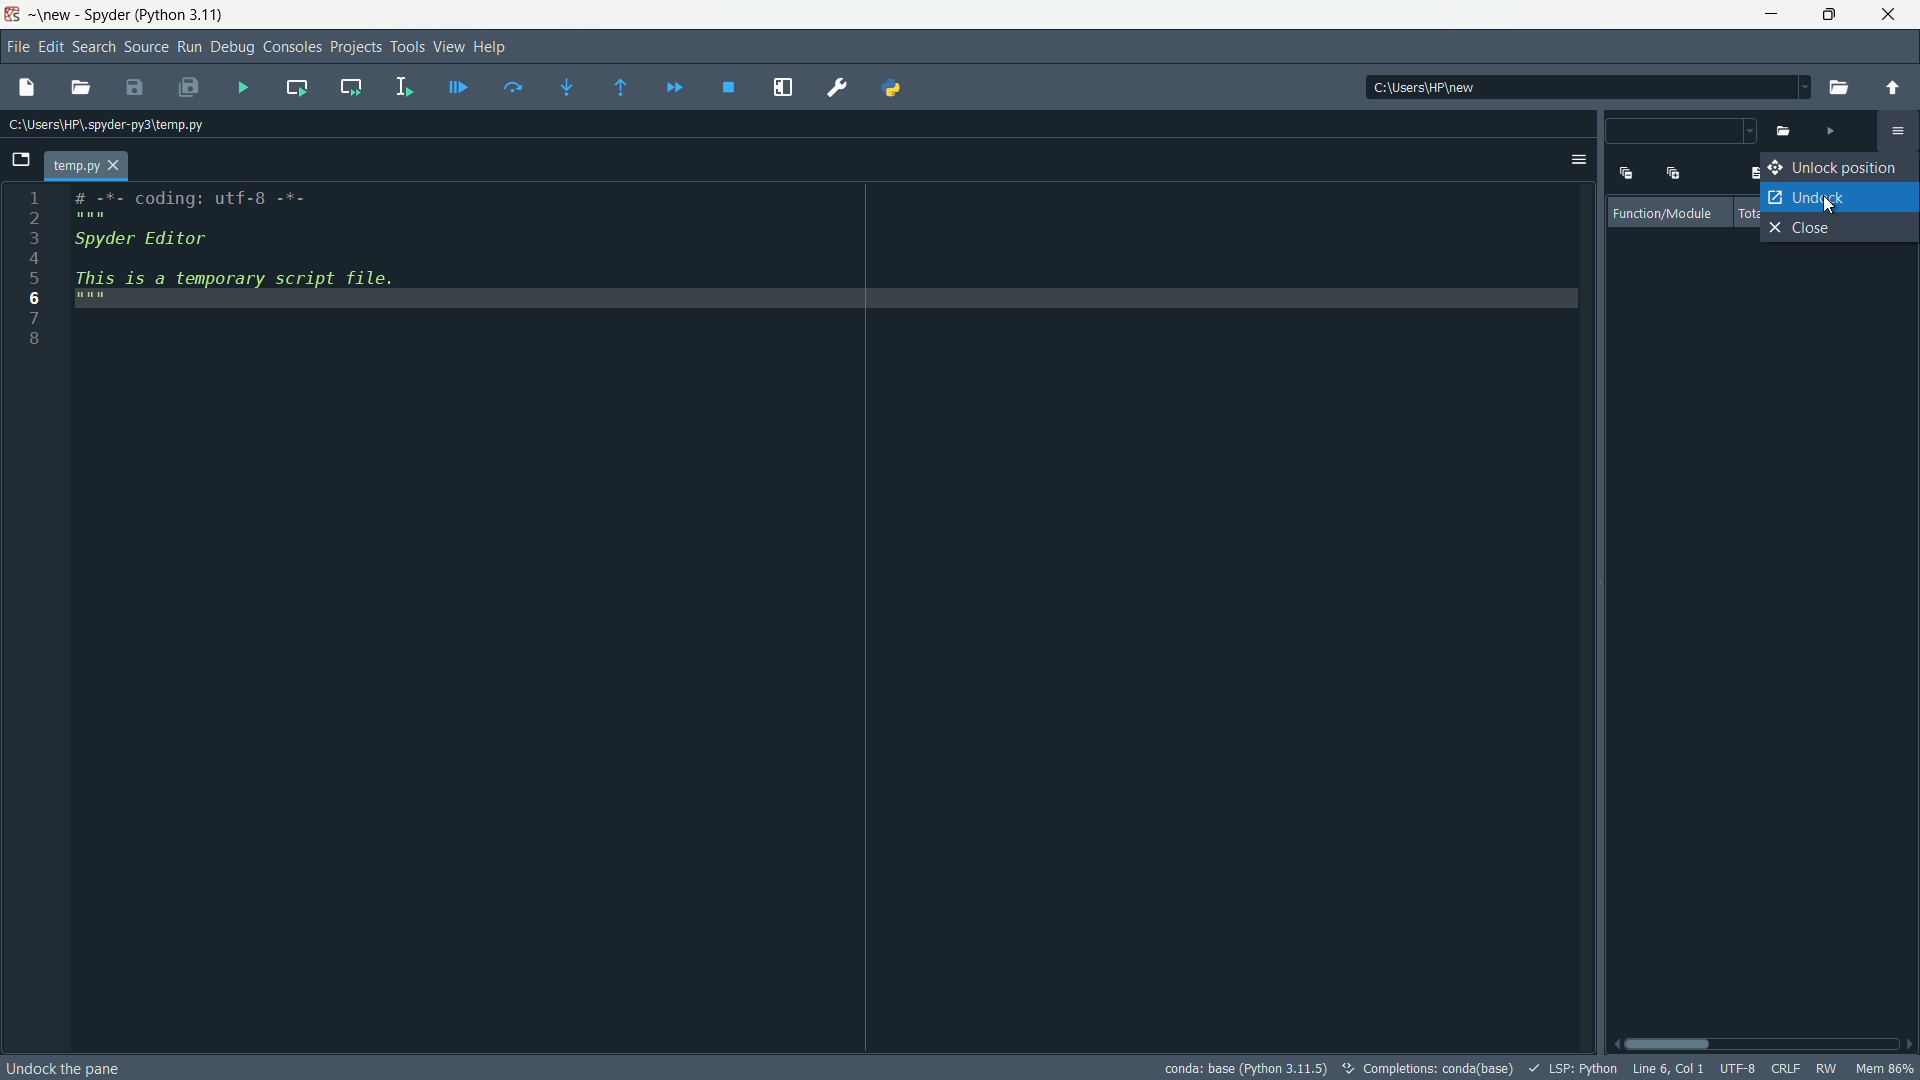 This screenshot has height=1080, width=1920. Describe the element at coordinates (1667, 214) in the screenshot. I see `function/module` at that location.